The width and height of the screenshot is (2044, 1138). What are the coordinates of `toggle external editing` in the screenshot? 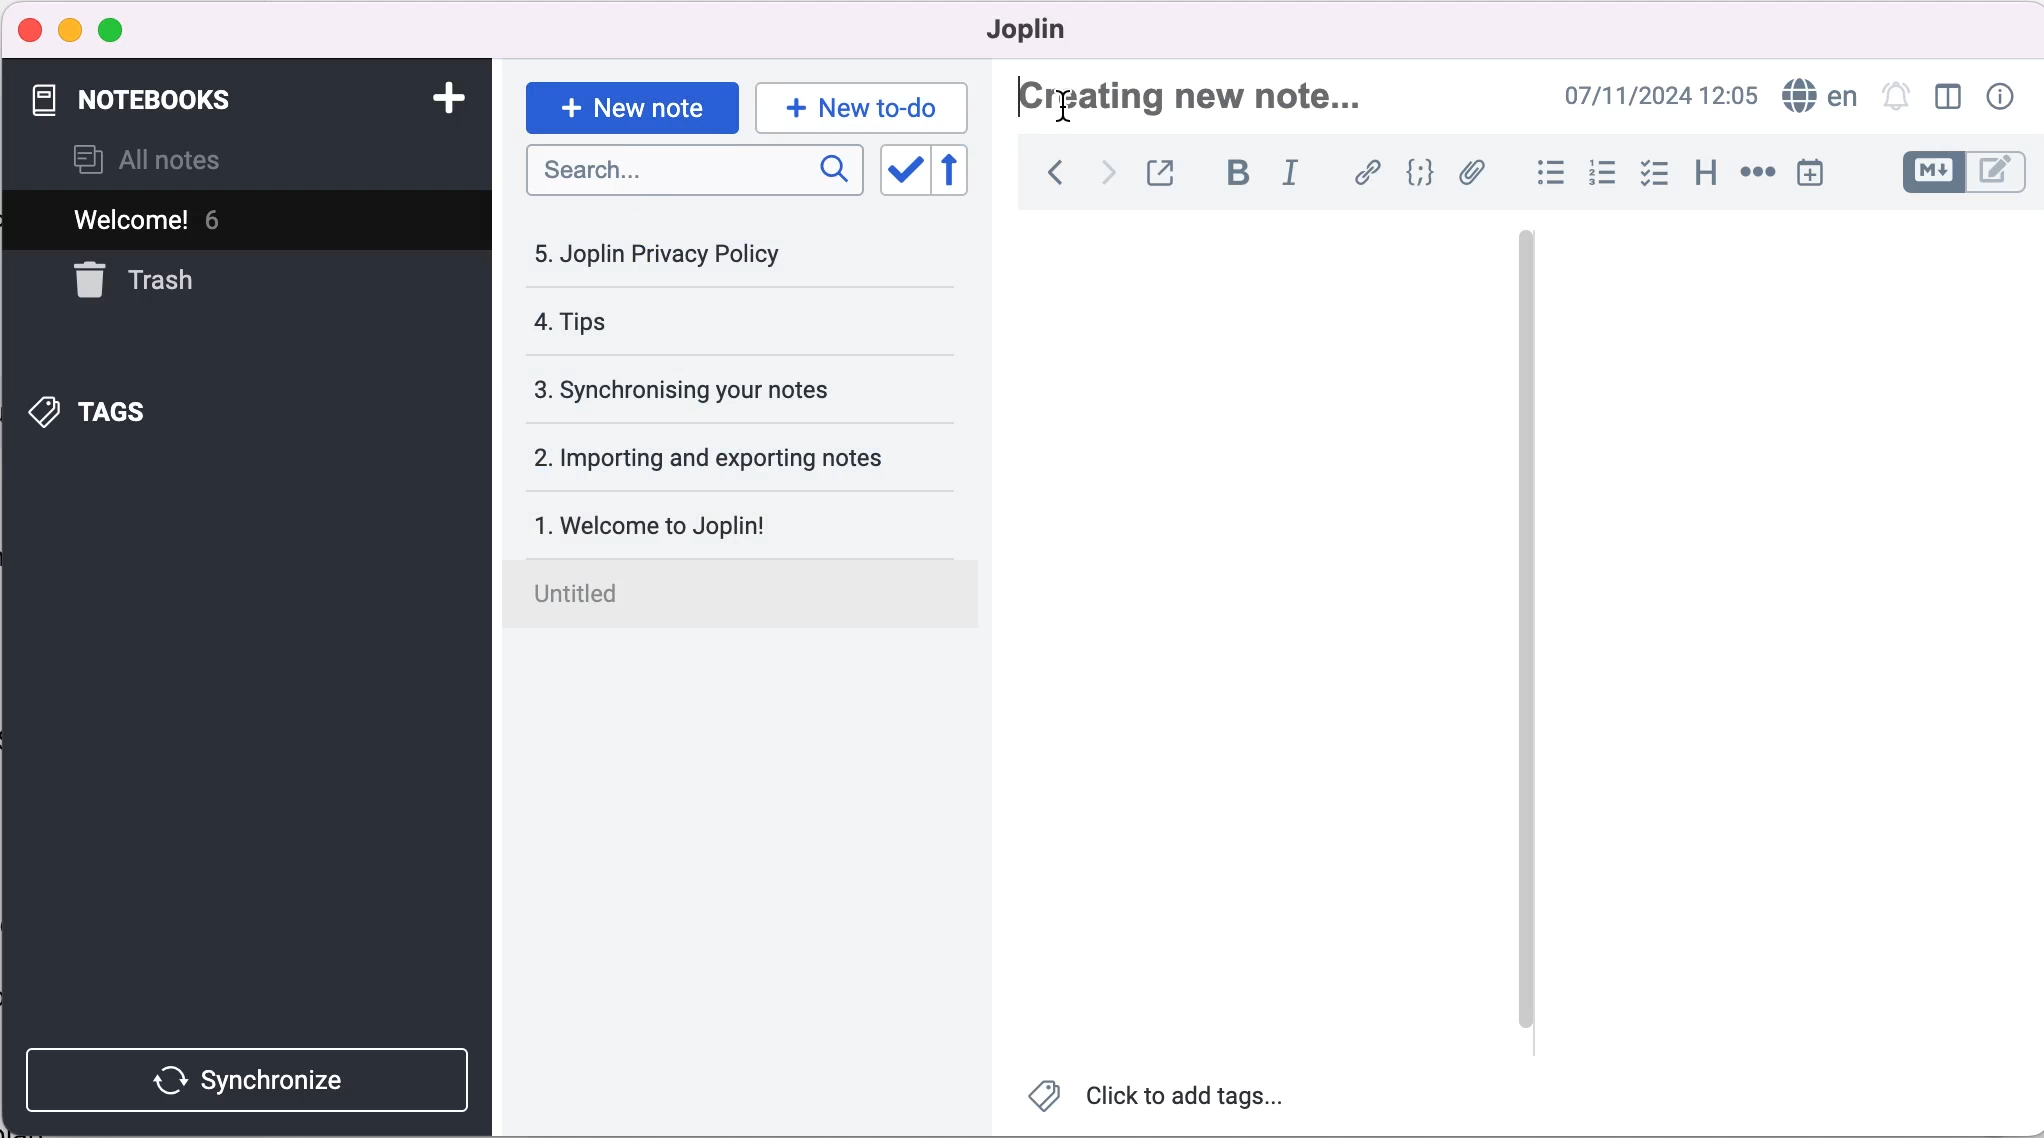 It's located at (1165, 172).